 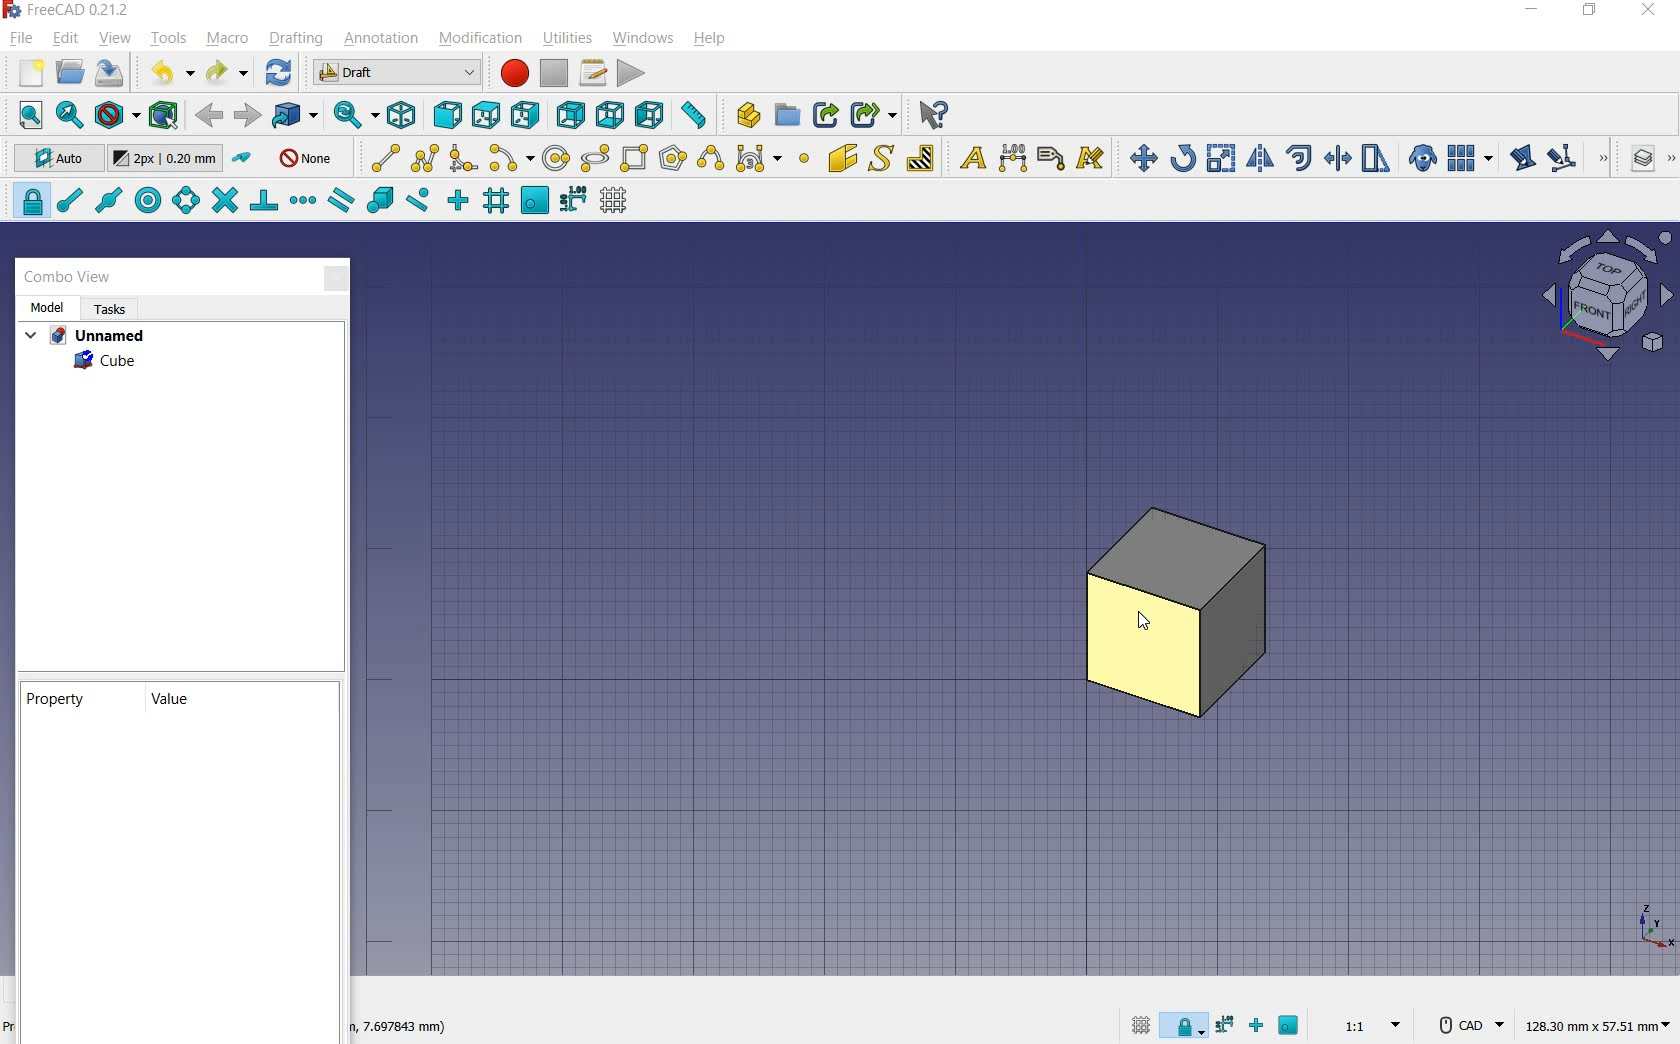 What do you see at coordinates (536, 201) in the screenshot?
I see `snap working plane` at bounding box center [536, 201].